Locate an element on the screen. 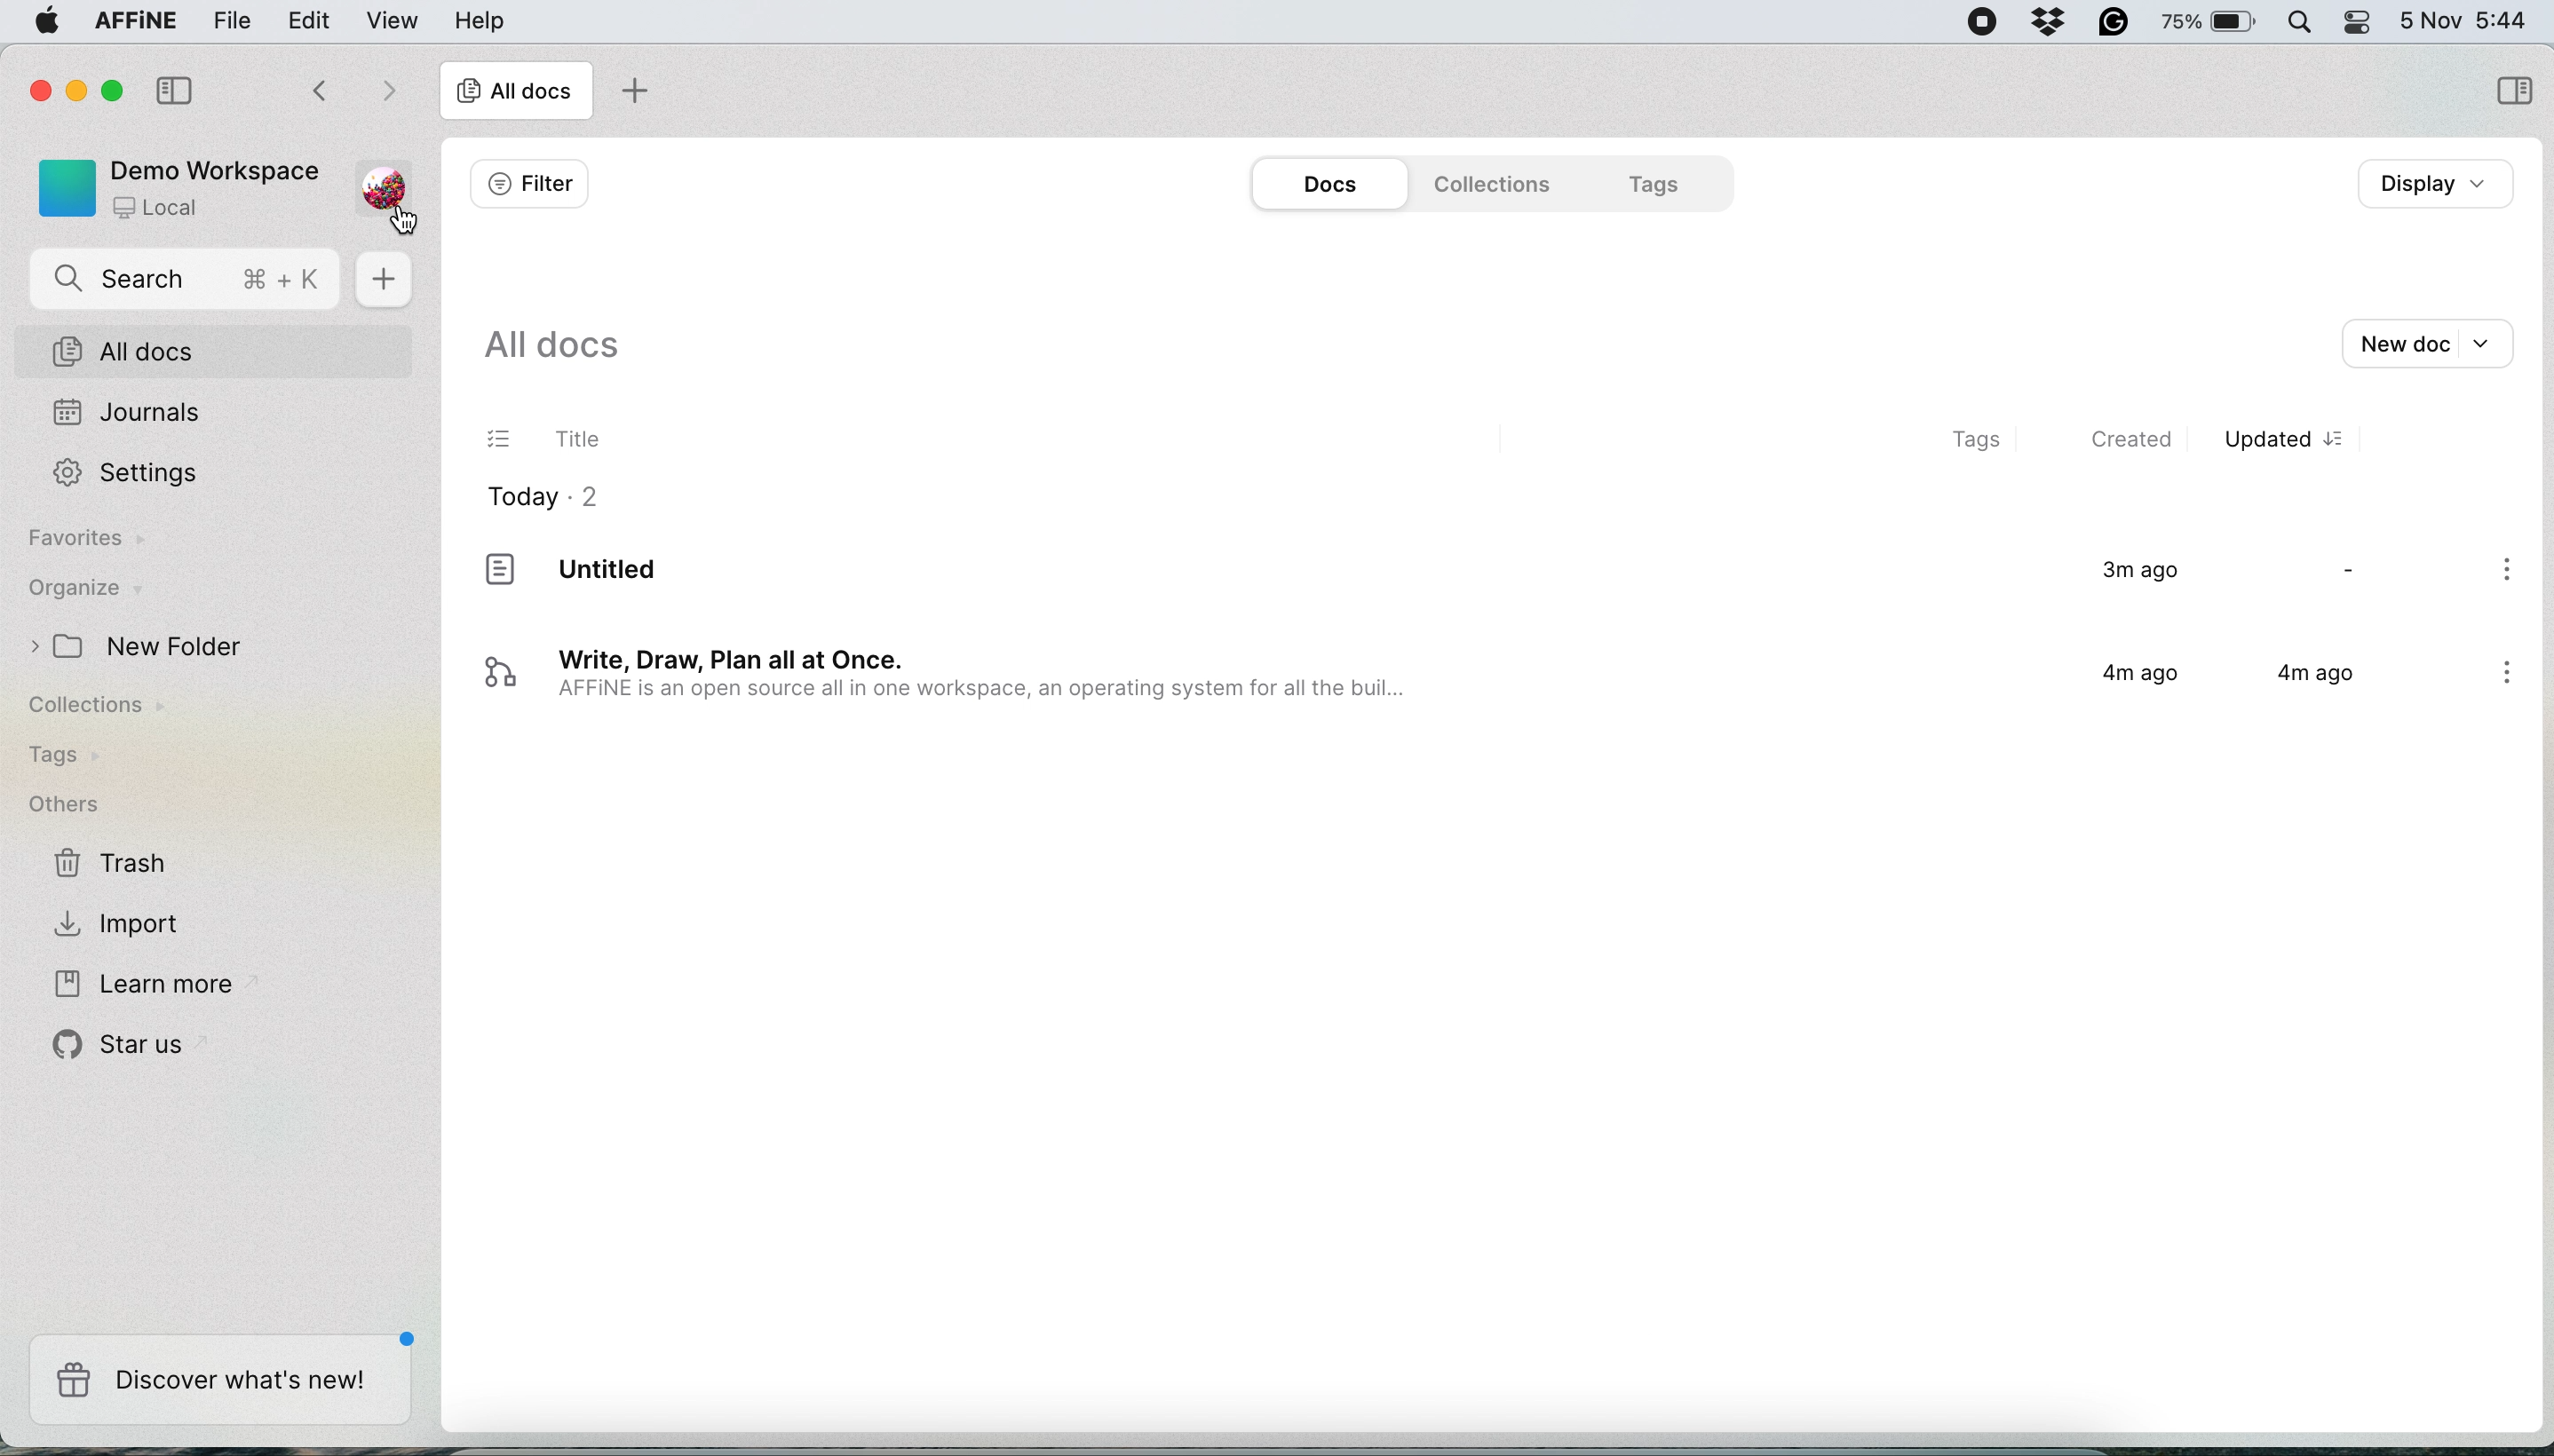 Image resolution: width=2554 pixels, height=1456 pixels. docs is located at coordinates (1330, 185).